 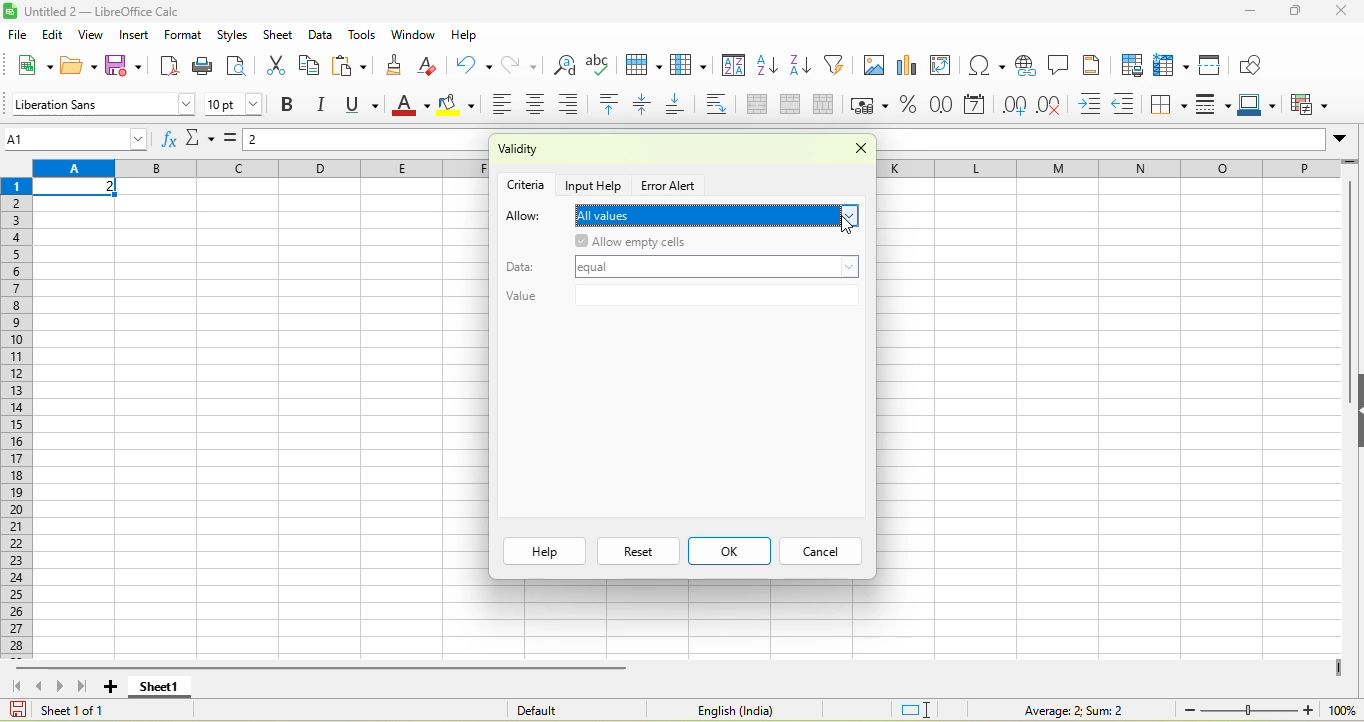 I want to click on sheet 1 0f 1, so click(x=68, y=710).